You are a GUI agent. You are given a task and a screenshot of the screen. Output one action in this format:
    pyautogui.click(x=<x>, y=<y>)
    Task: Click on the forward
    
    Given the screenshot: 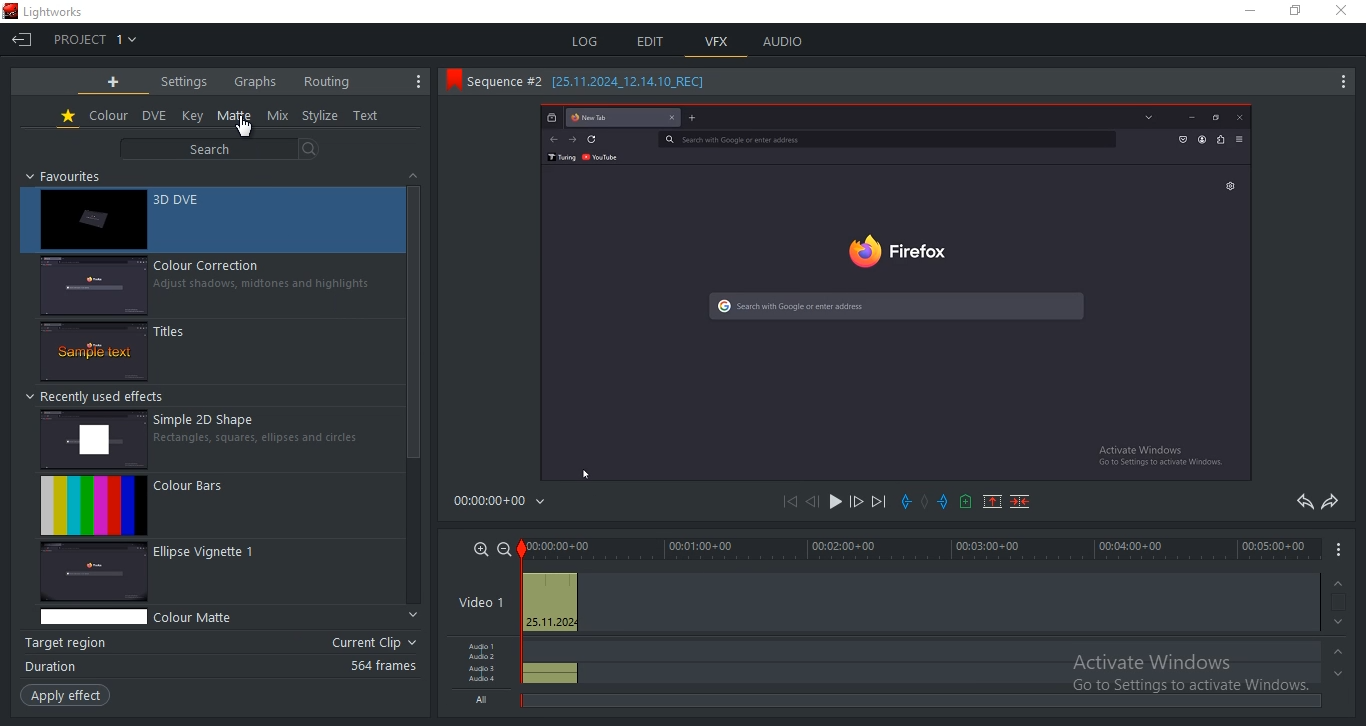 What is the action you would take?
    pyautogui.click(x=856, y=504)
    